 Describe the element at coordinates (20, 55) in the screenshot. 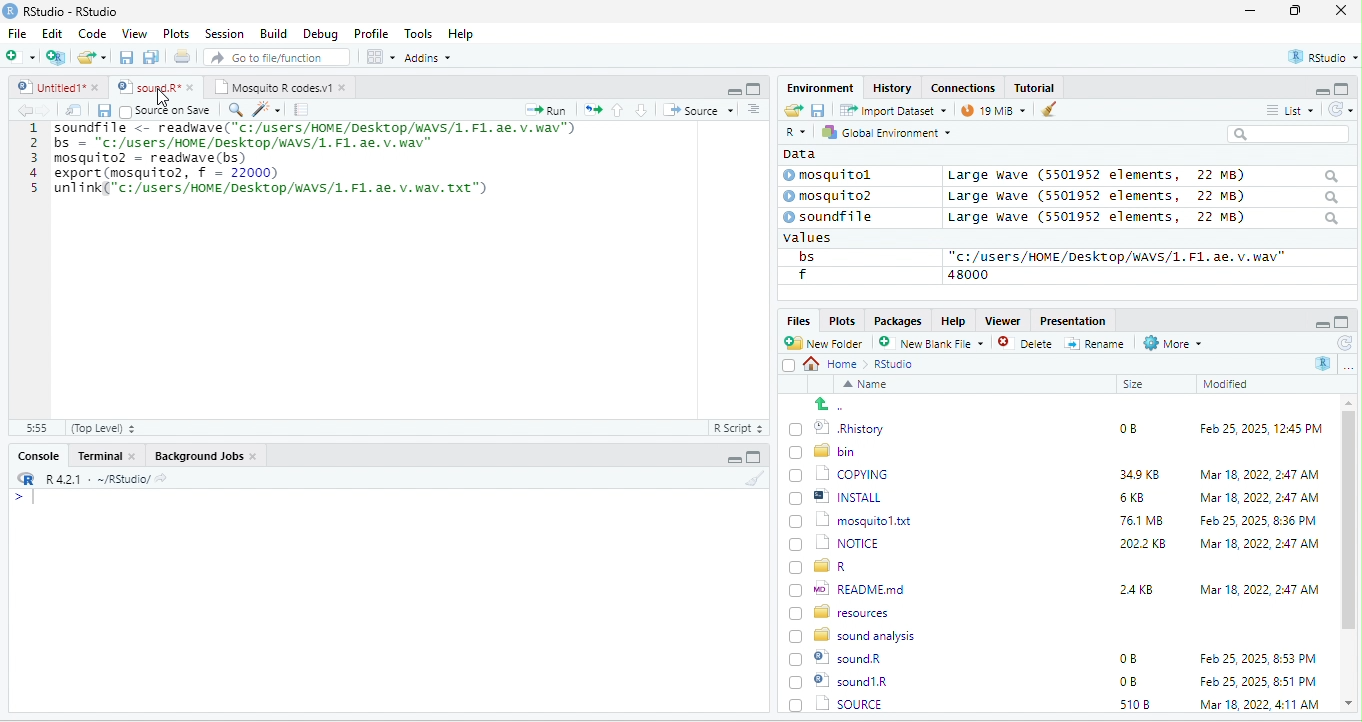

I see `new` at that location.